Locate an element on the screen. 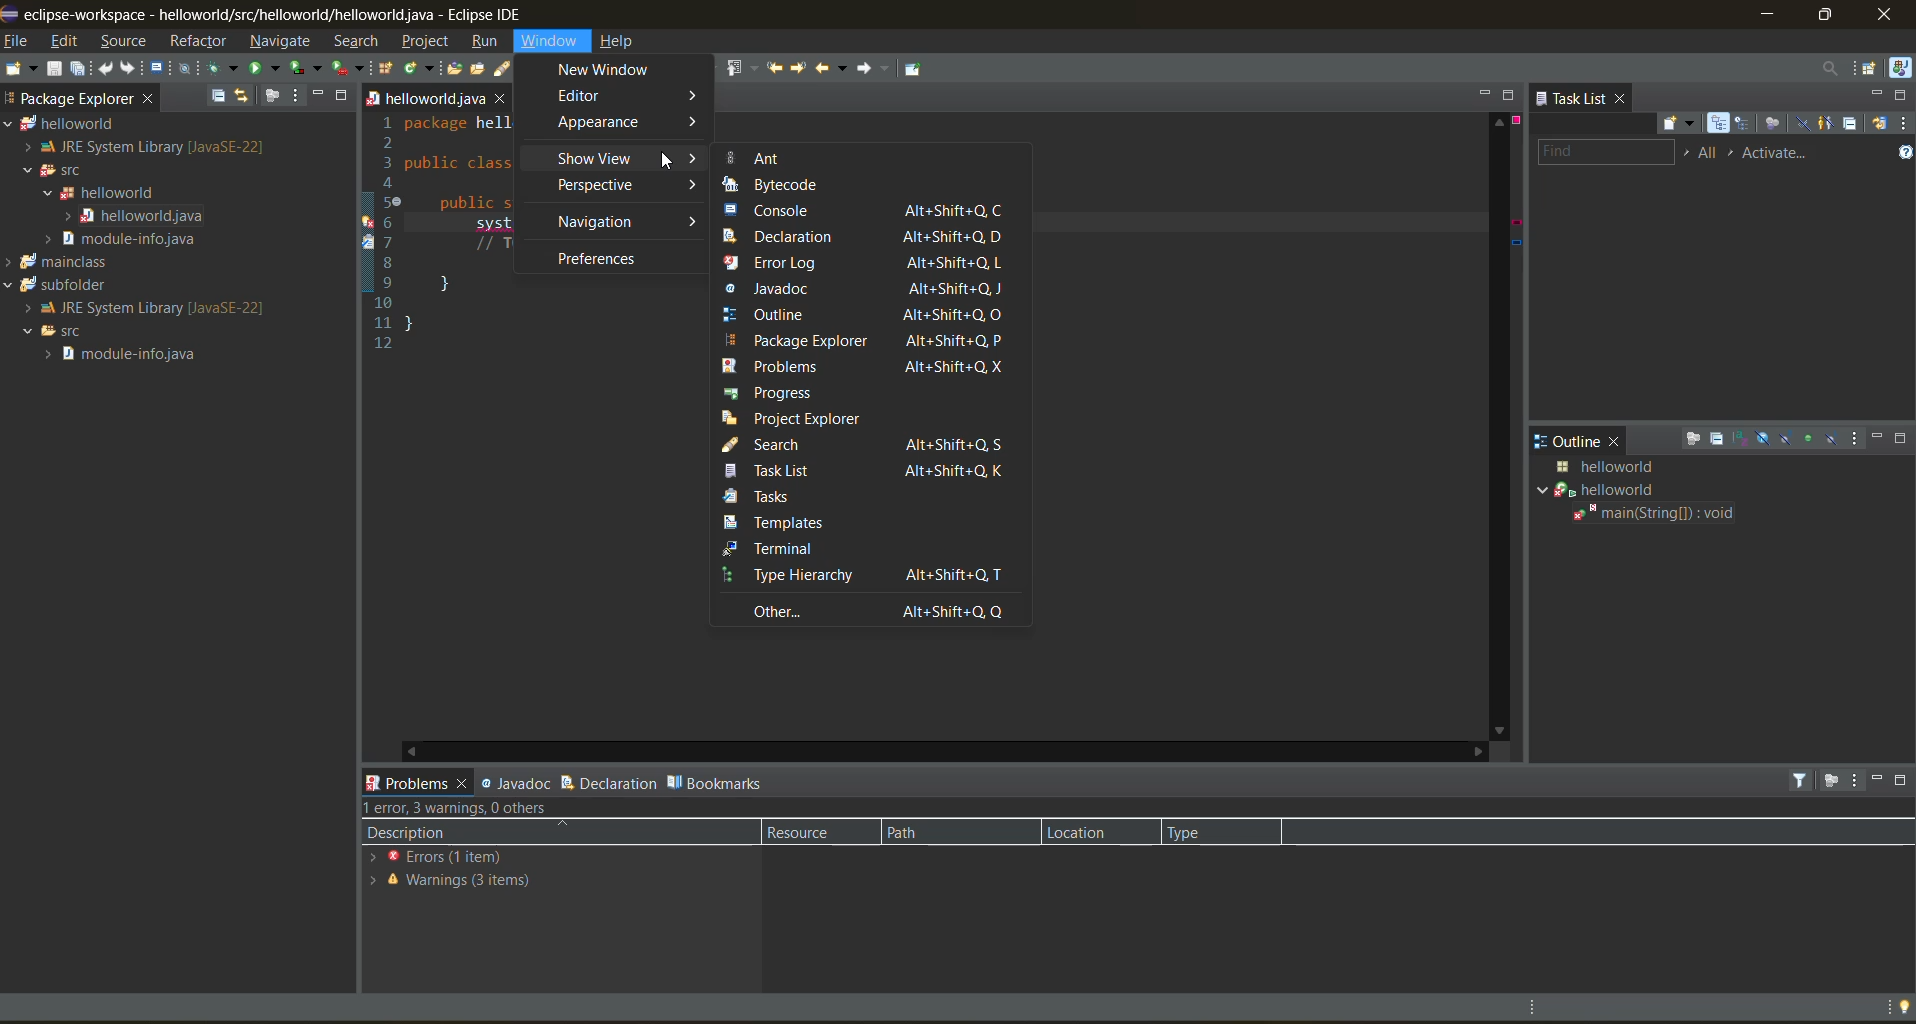  modules info java is located at coordinates (140, 241).